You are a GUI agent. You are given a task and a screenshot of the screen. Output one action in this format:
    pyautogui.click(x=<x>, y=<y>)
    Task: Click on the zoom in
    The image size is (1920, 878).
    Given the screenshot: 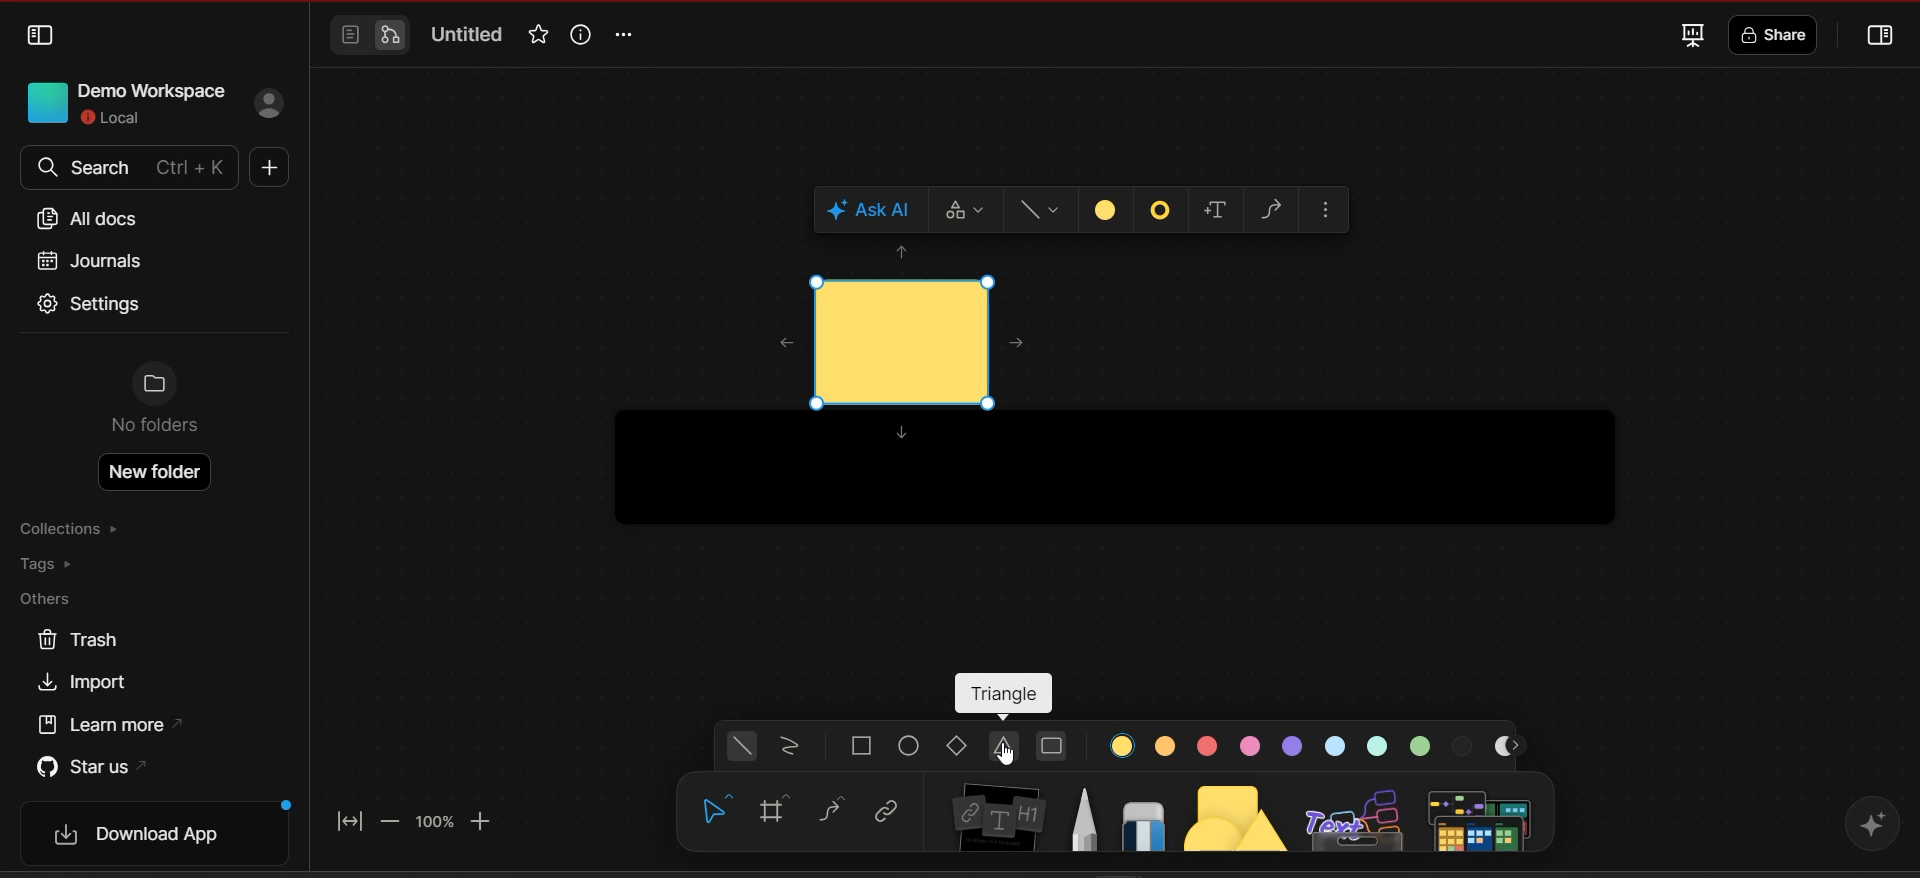 What is the action you would take?
    pyautogui.click(x=485, y=821)
    